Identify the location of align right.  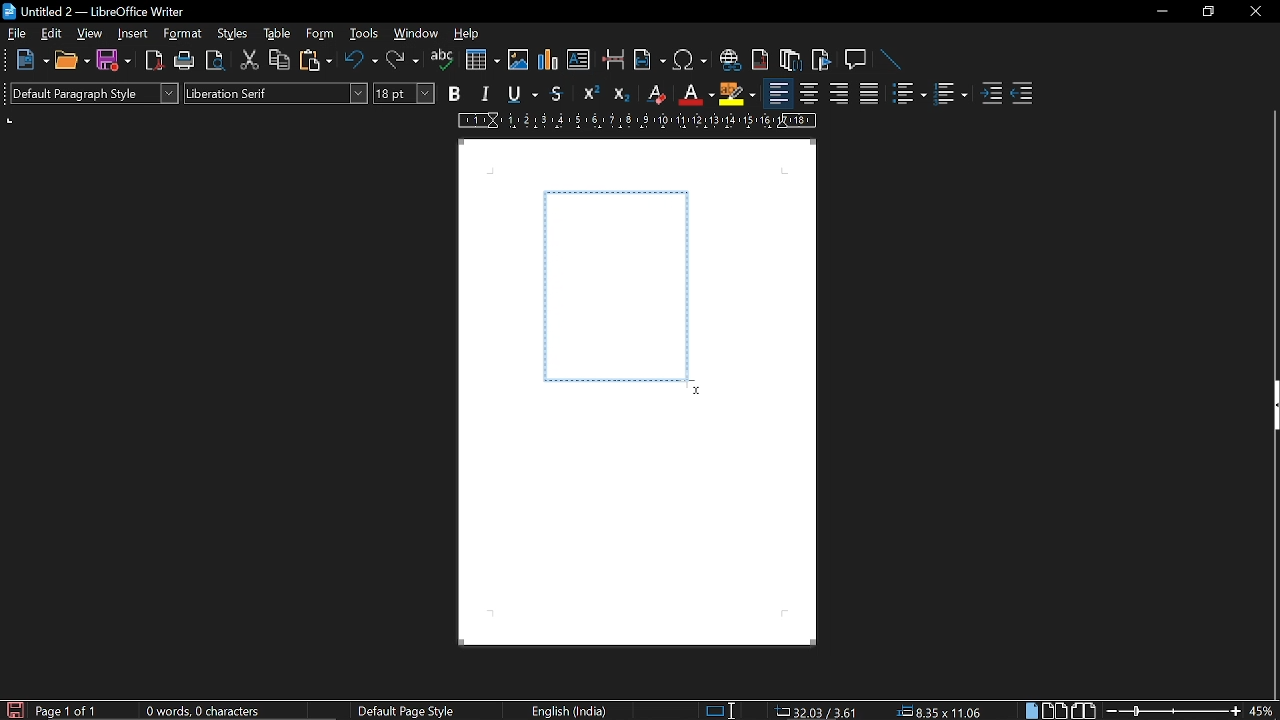
(837, 95).